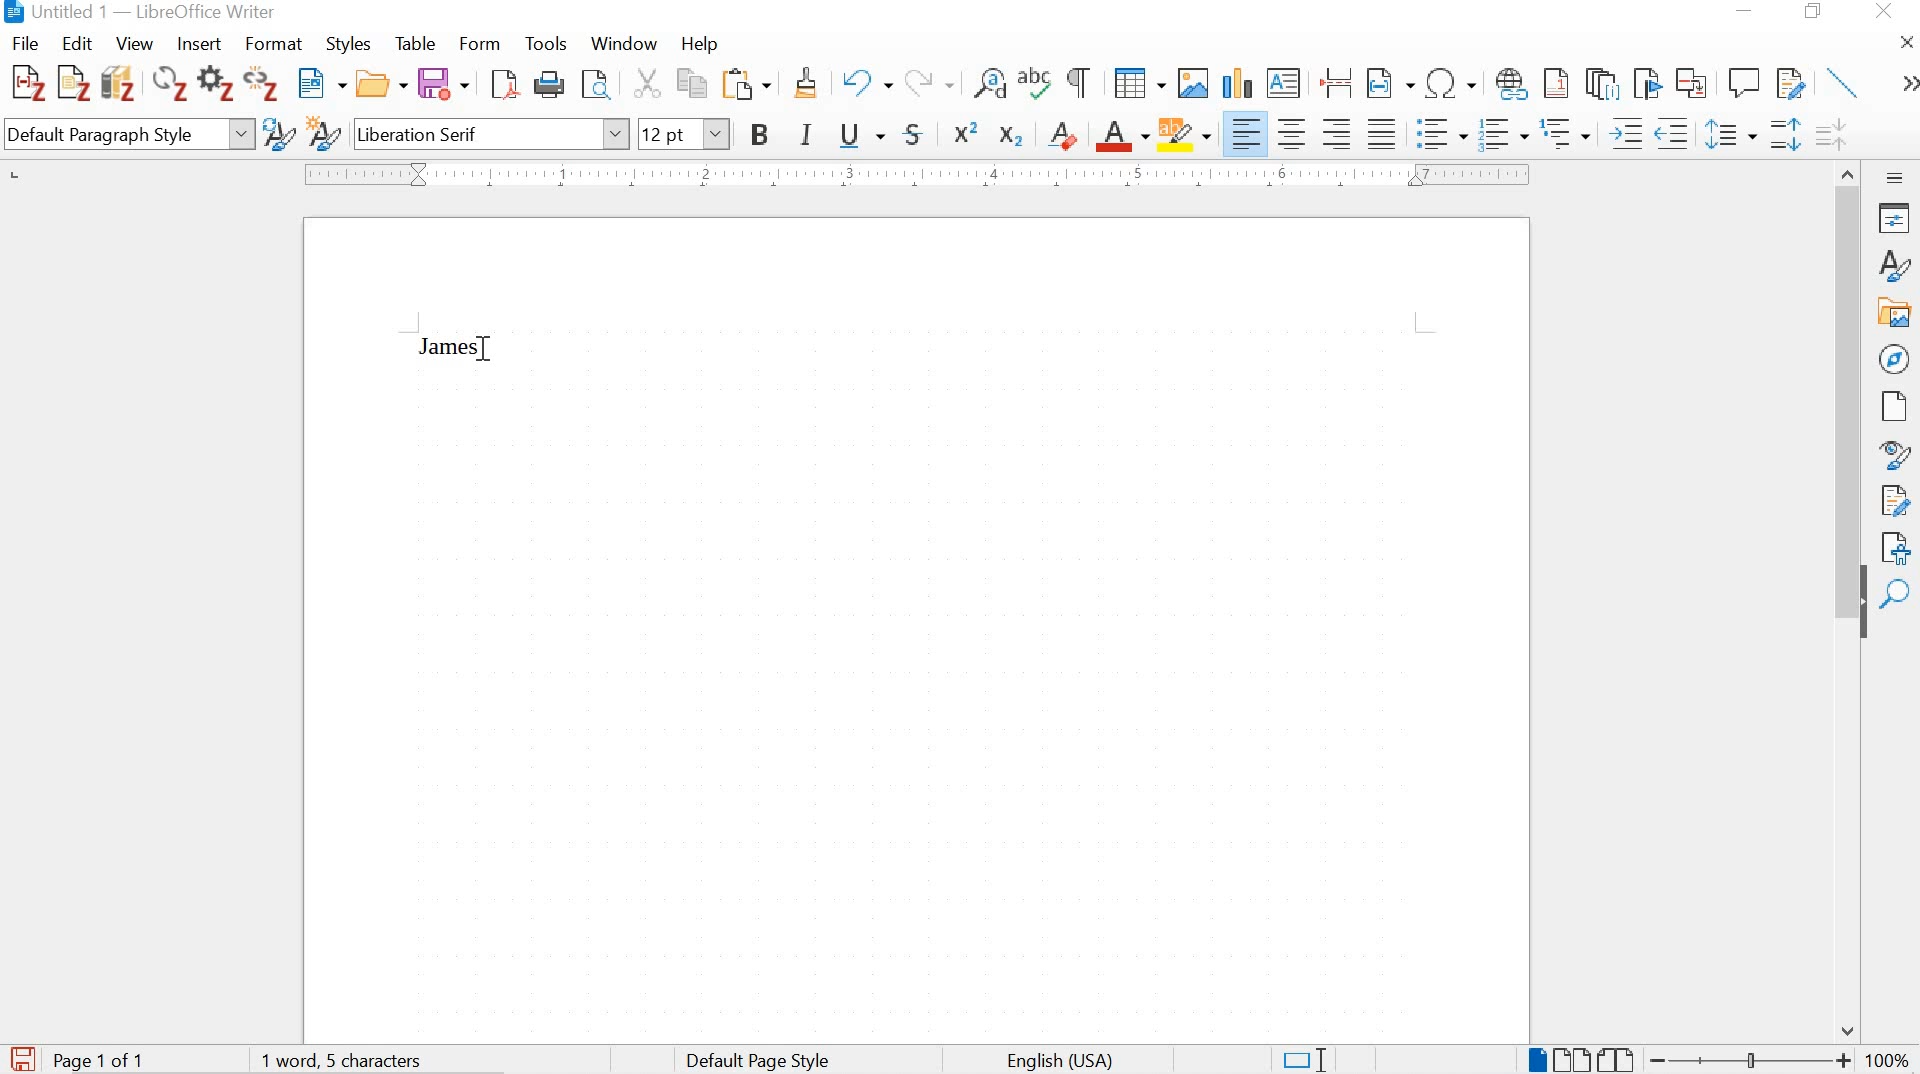  I want to click on Untitled 1 — LibreOffice Writer, so click(138, 12).